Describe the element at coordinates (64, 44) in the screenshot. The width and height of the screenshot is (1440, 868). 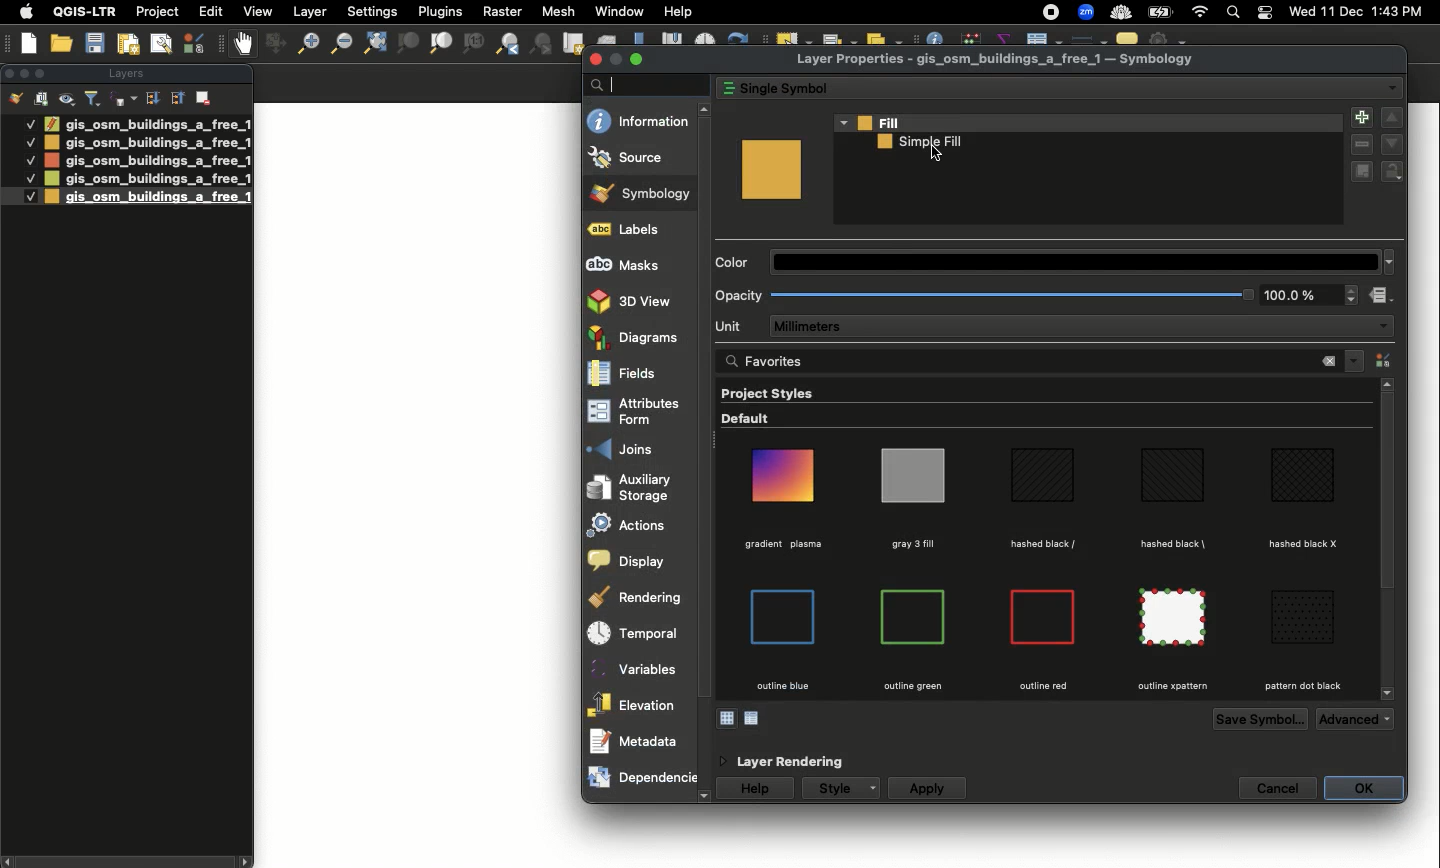
I see `Open` at that location.